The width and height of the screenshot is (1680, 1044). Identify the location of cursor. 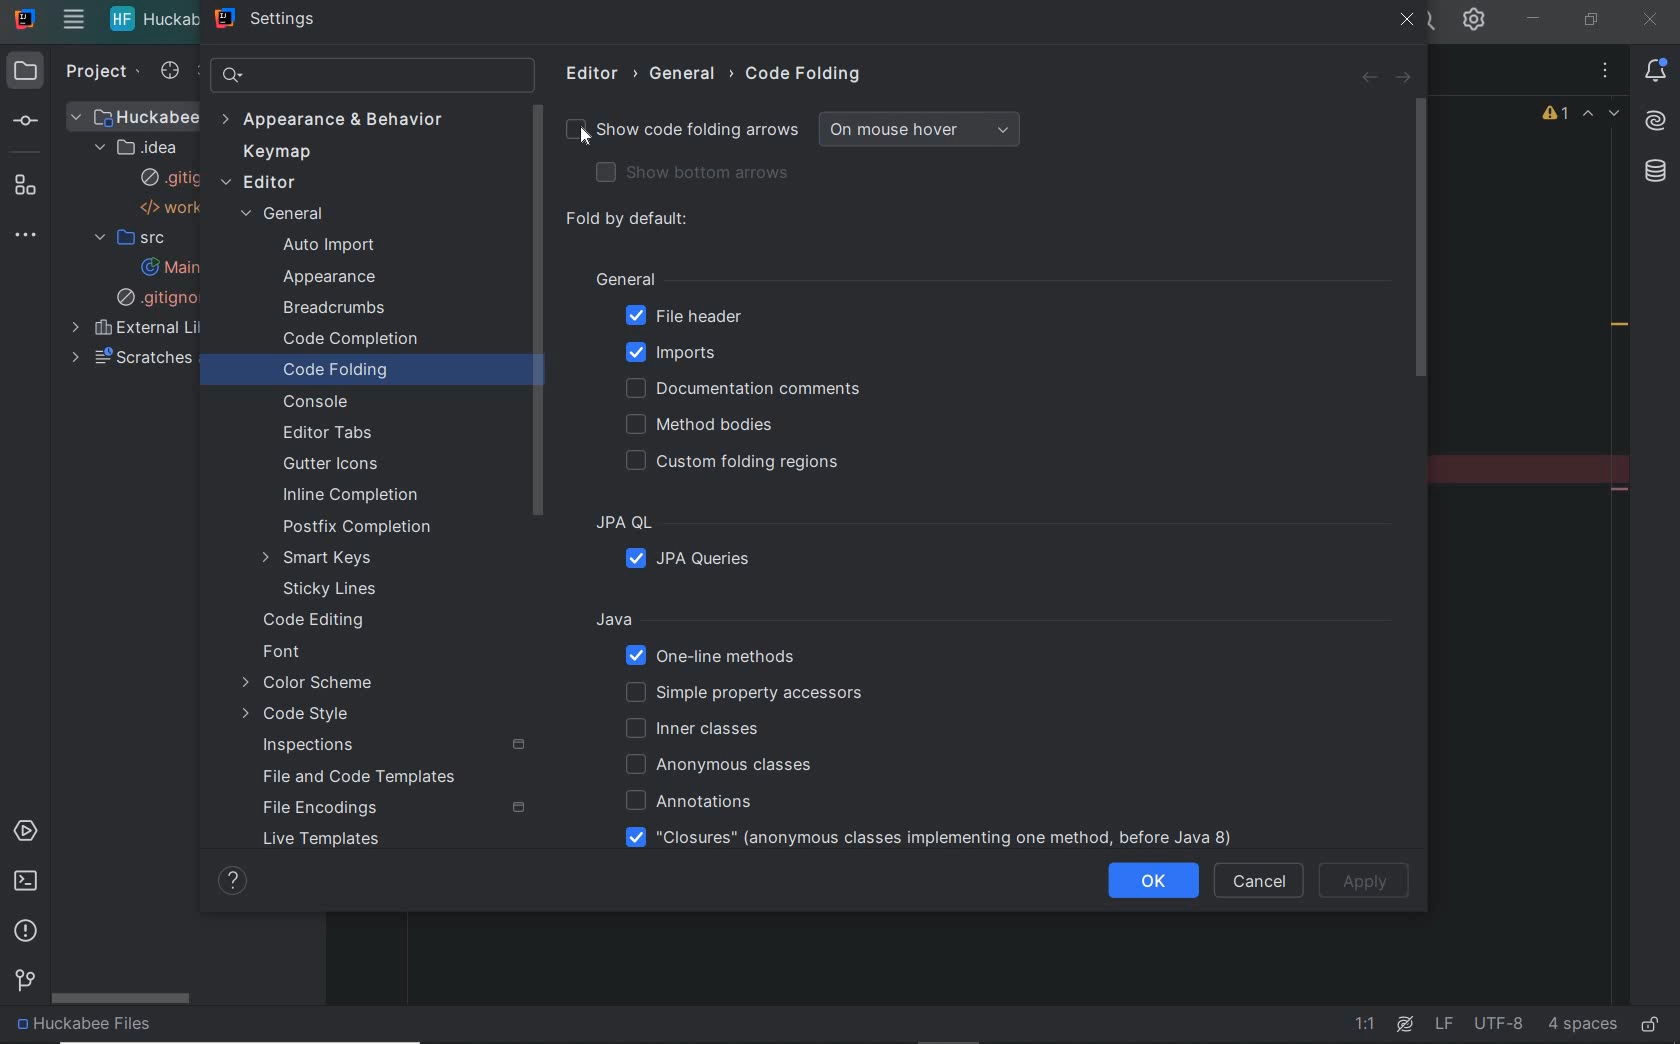
(579, 136).